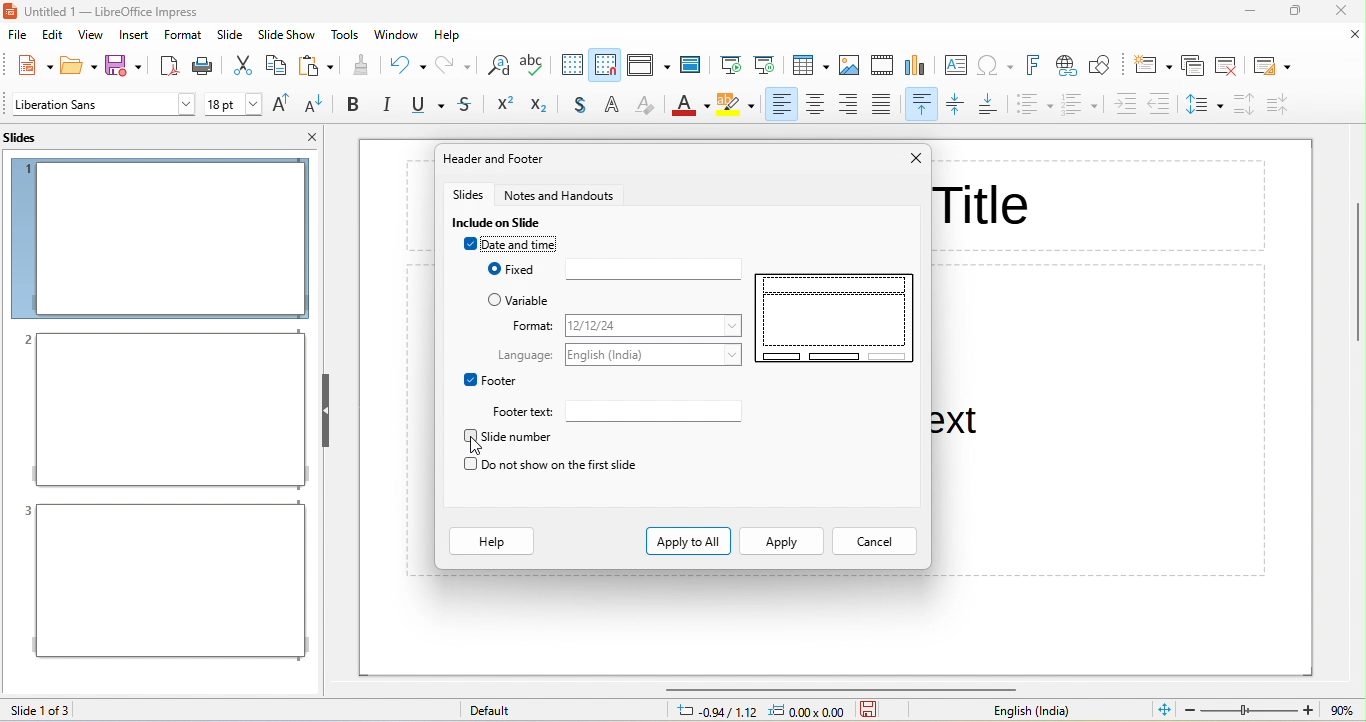 Image resolution: width=1366 pixels, height=722 pixels. I want to click on align bottom, so click(992, 105).